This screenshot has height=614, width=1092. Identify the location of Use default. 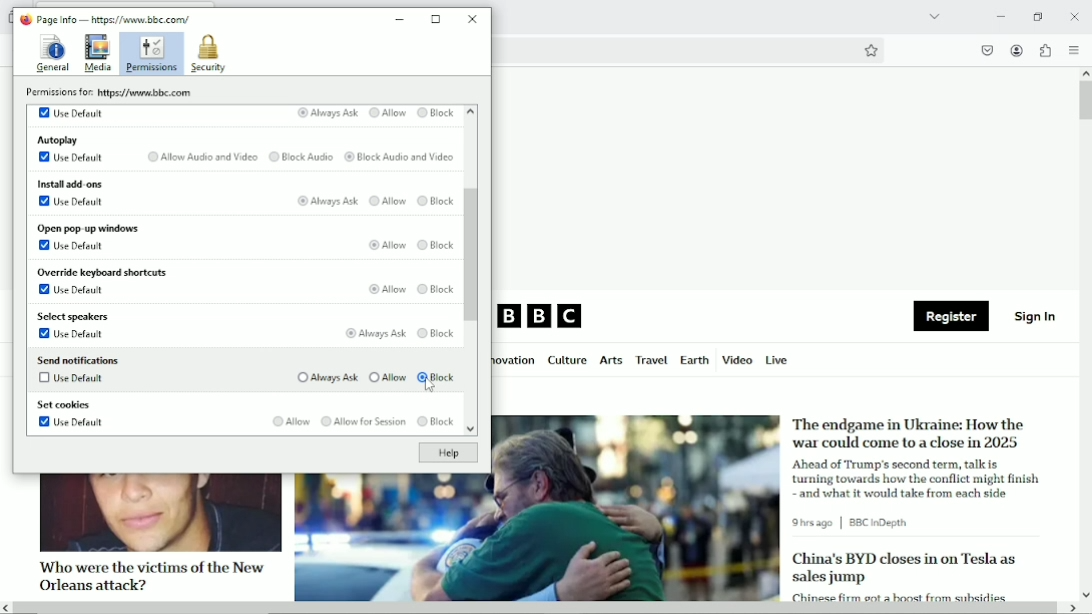
(72, 424).